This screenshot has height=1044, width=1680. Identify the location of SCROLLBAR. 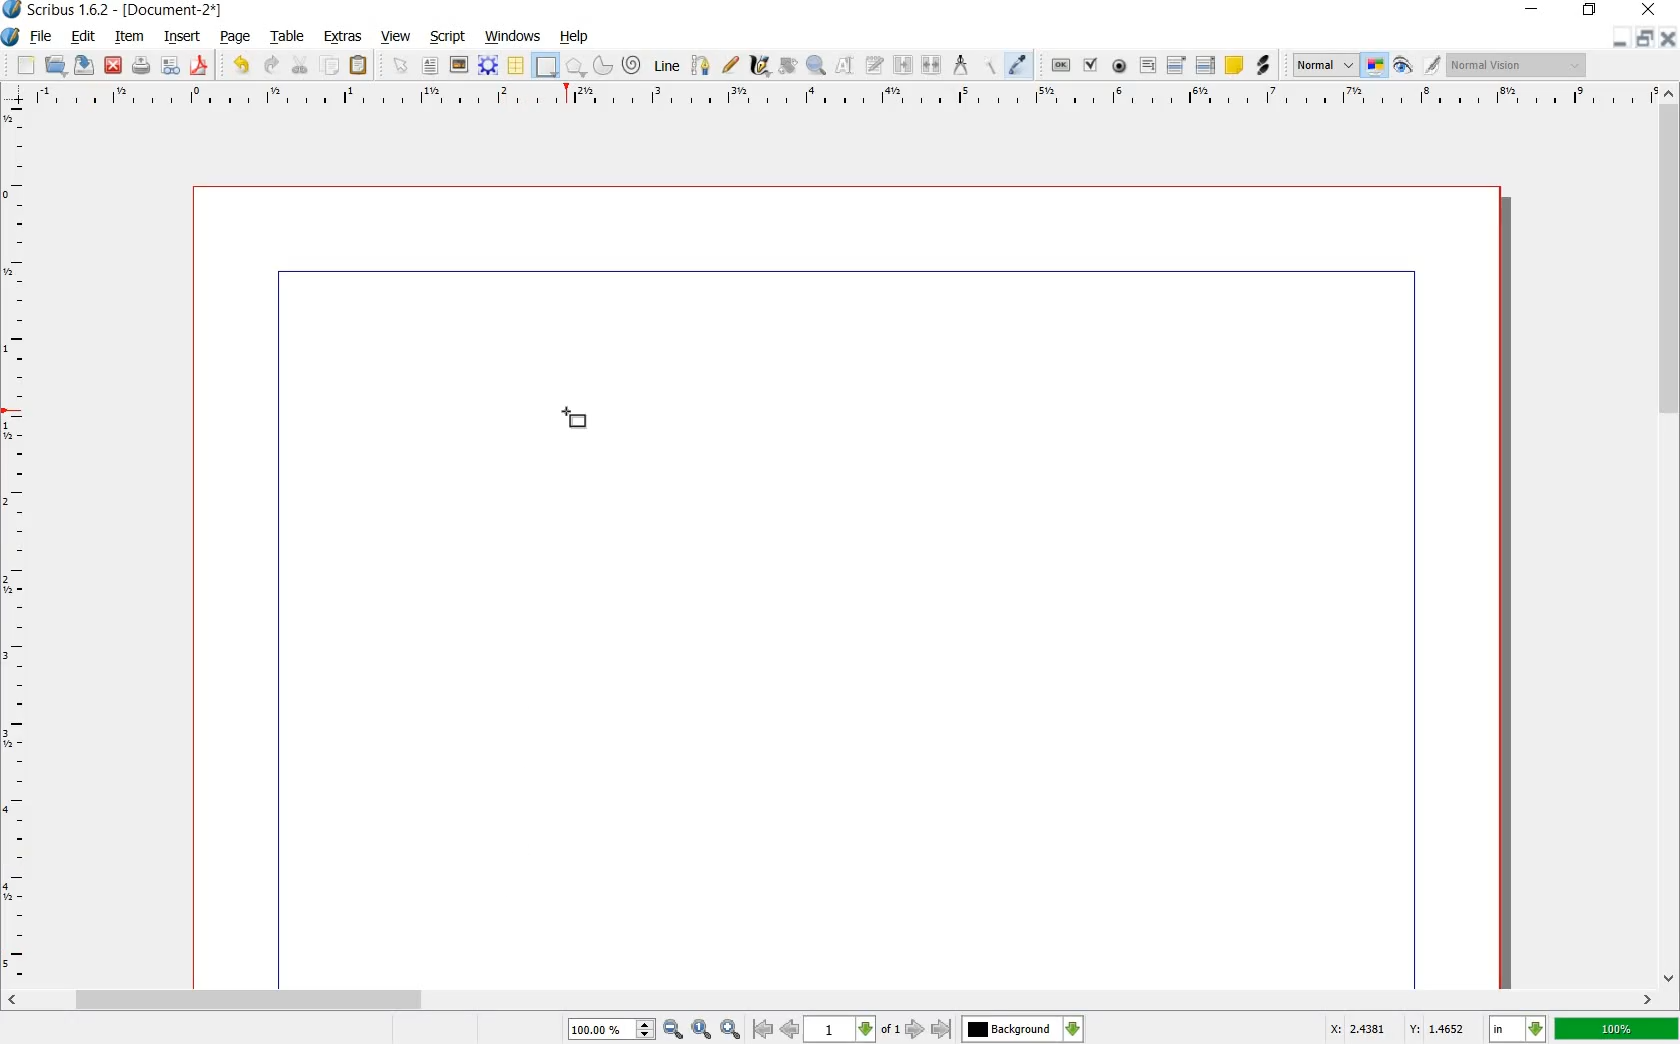
(1670, 536).